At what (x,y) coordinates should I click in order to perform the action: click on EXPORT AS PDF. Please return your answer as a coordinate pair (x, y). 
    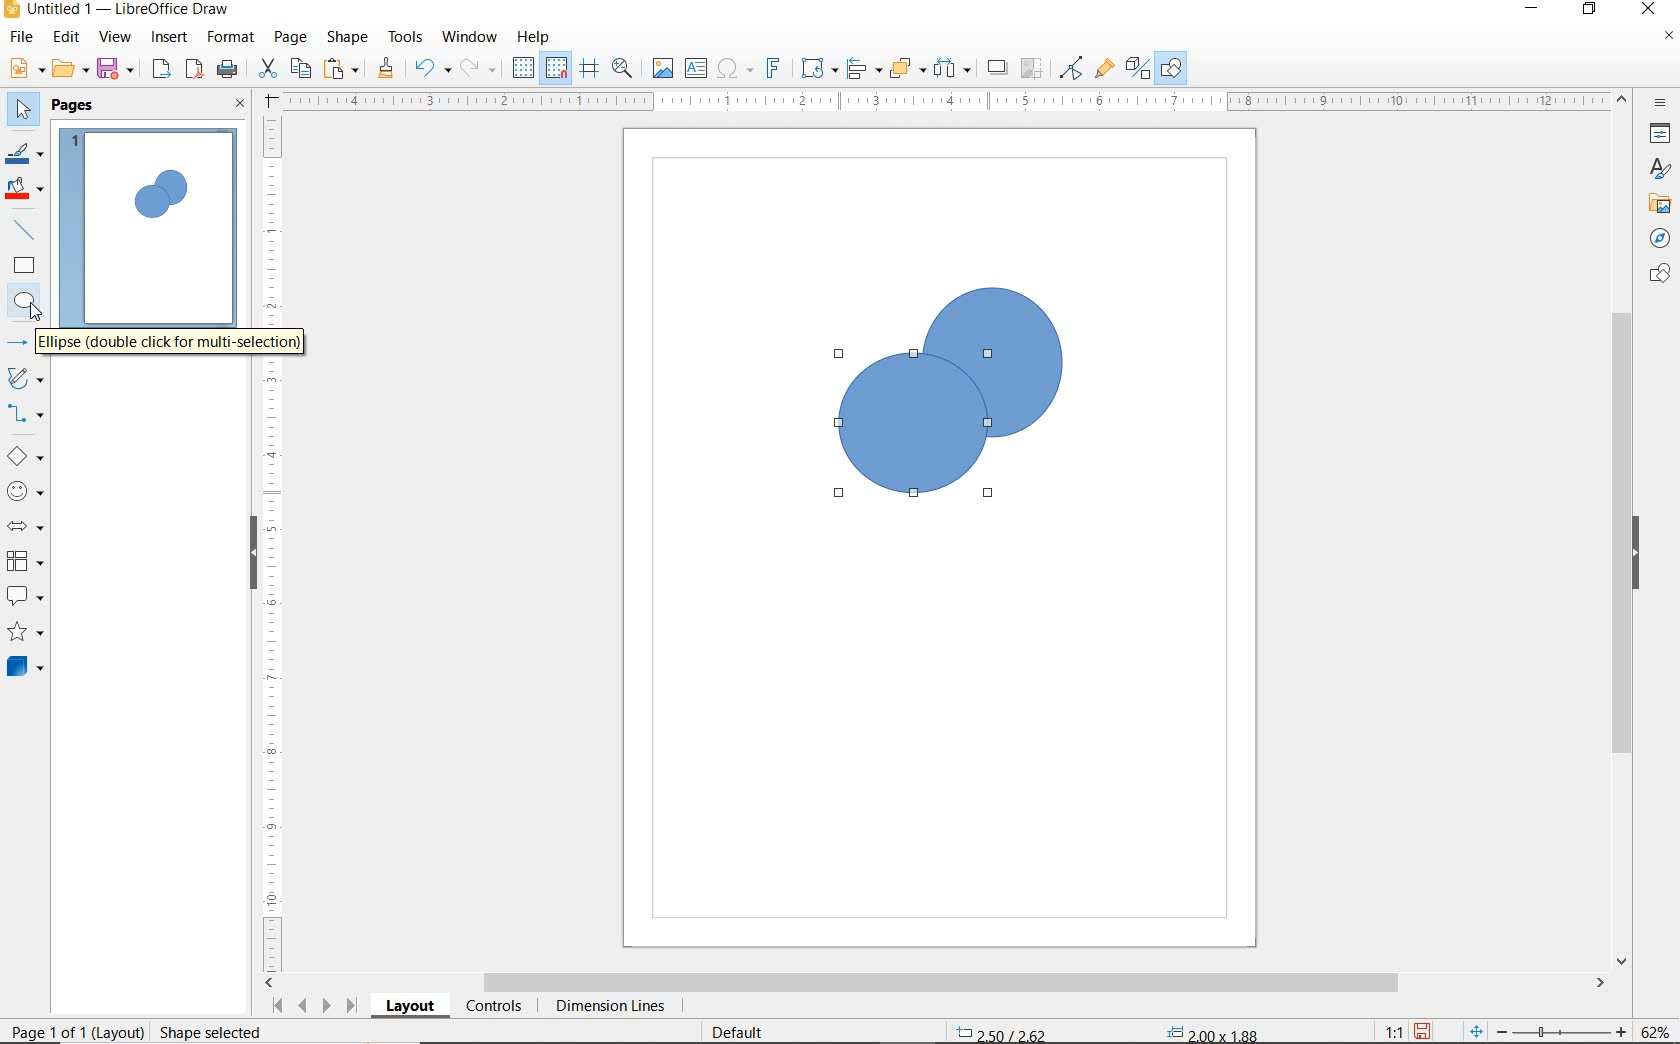
    Looking at the image, I should click on (195, 71).